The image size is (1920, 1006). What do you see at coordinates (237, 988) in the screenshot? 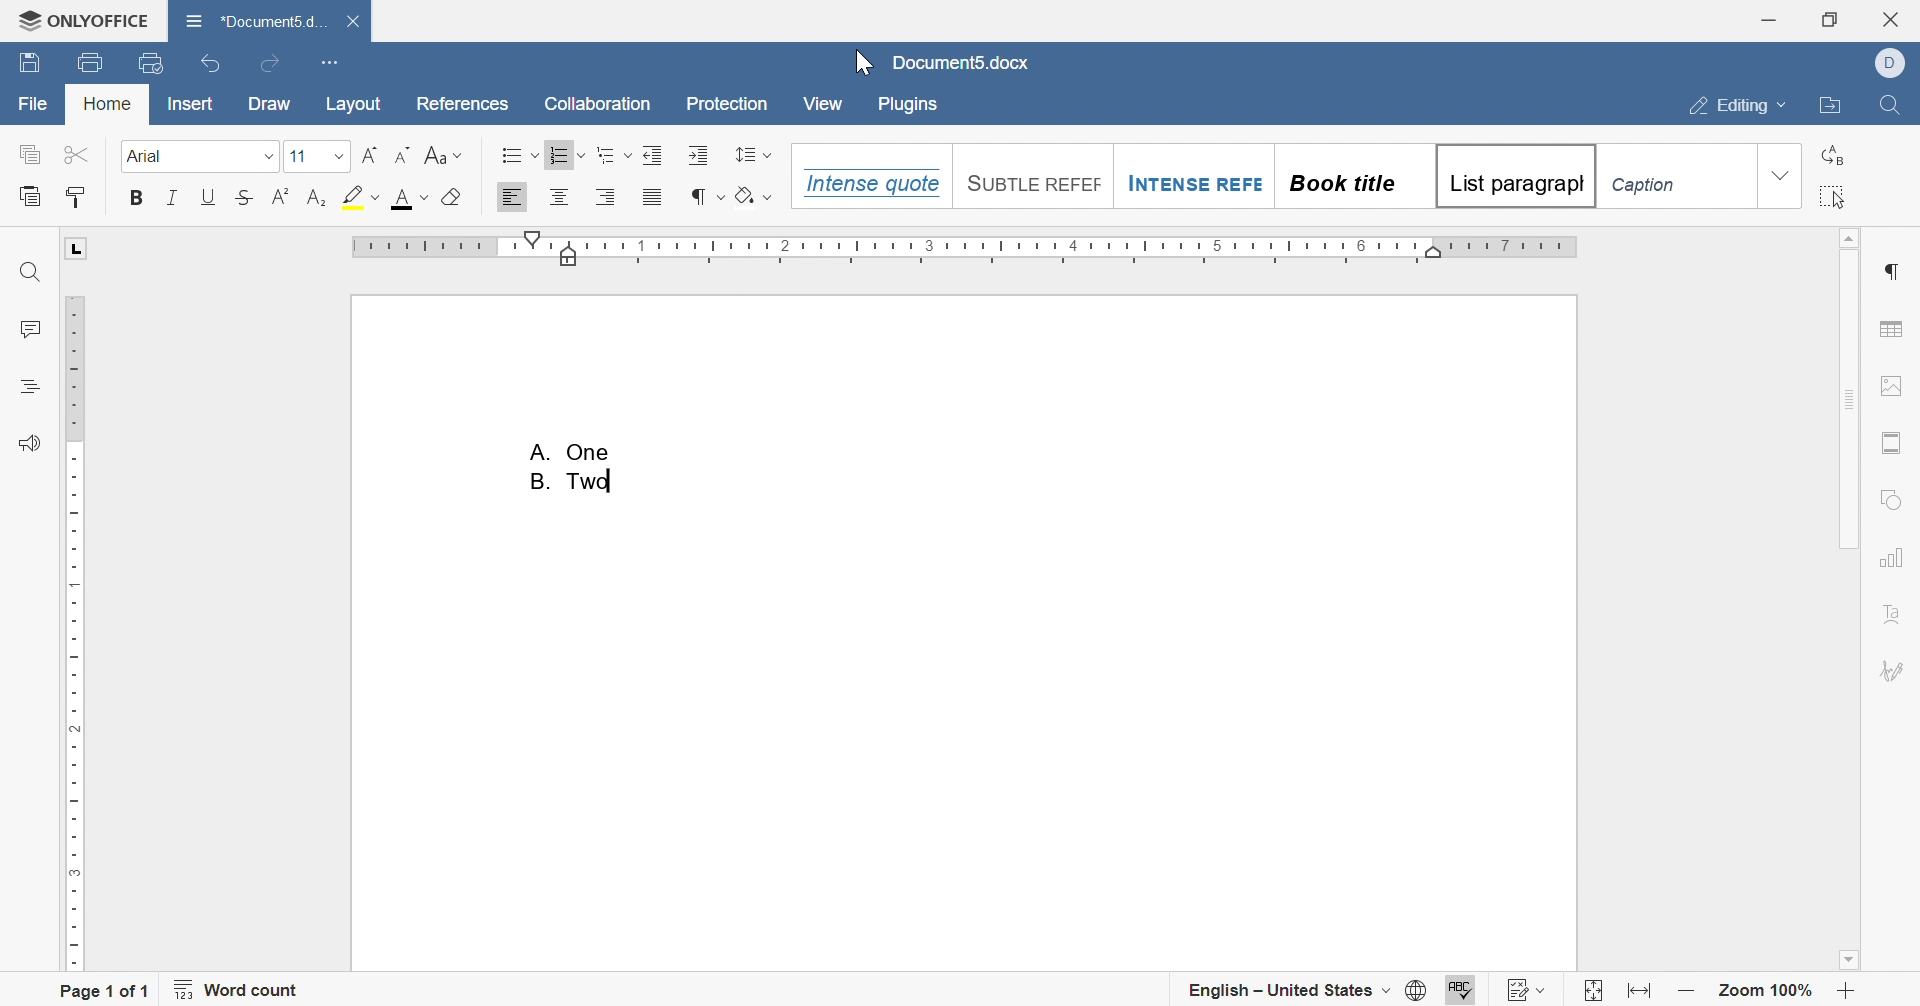
I see `word count` at bounding box center [237, 988].